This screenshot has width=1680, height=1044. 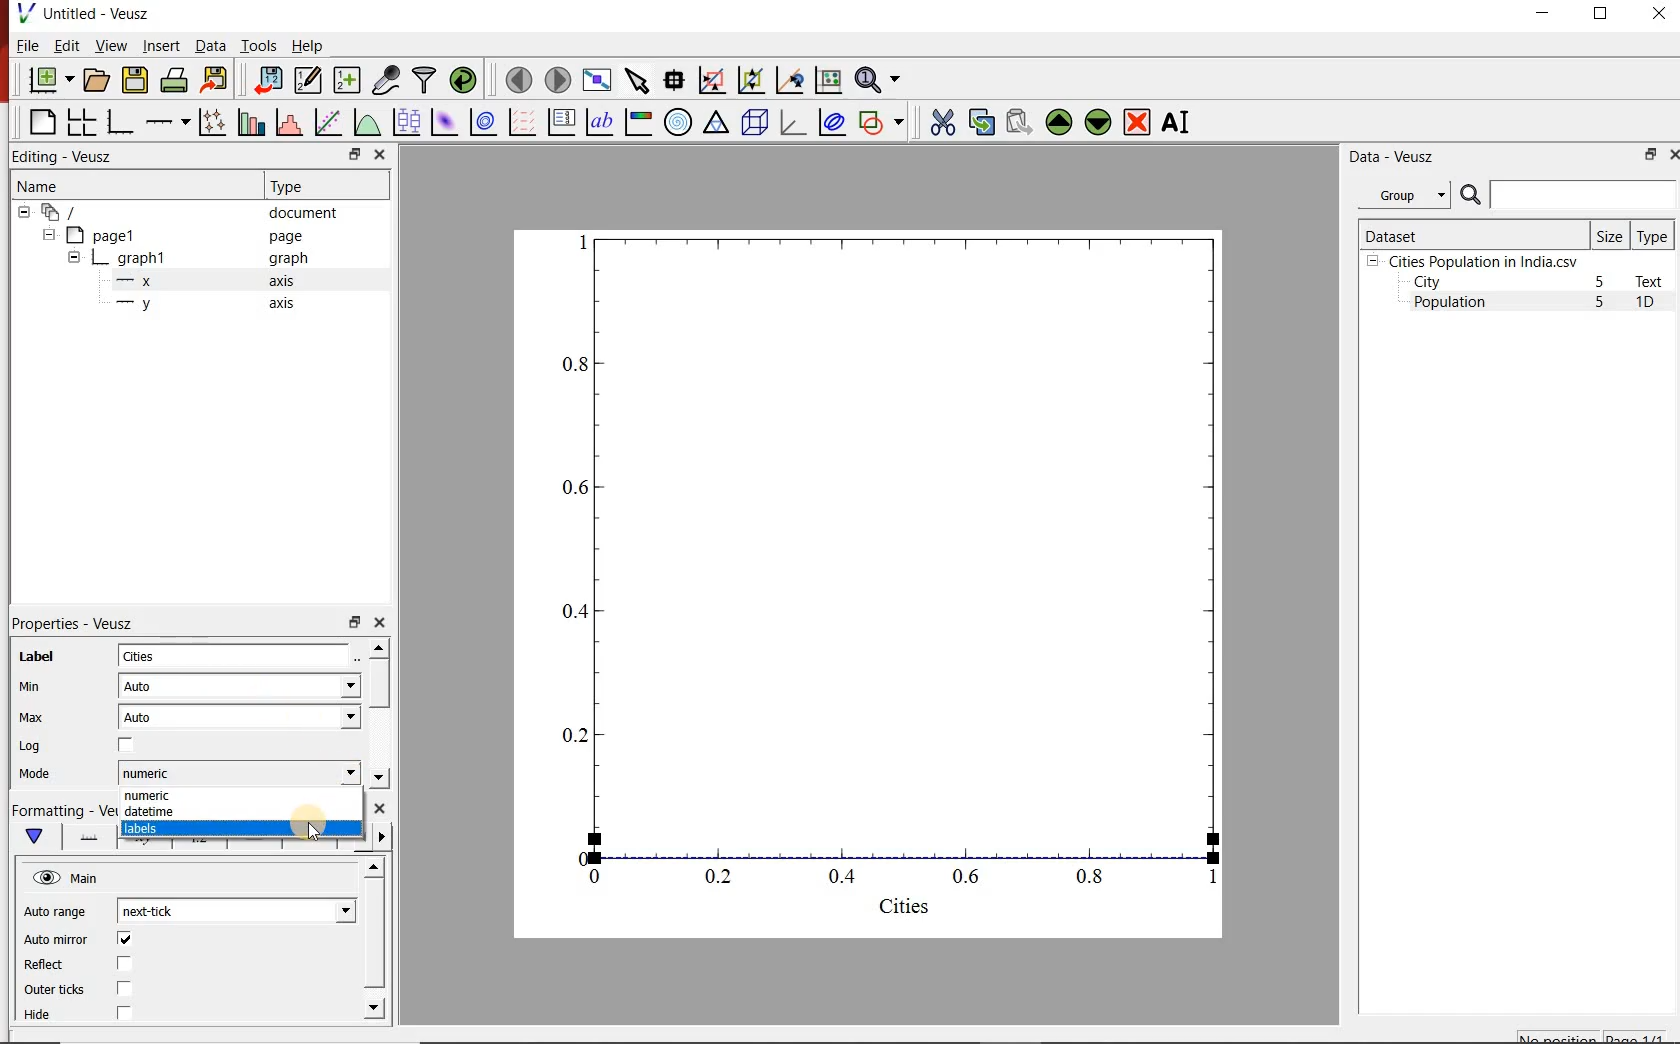 What do you see at coordinates (980, 120) in the screenshot?
I see `copy the selected widget` at bounding box center [980, 120].